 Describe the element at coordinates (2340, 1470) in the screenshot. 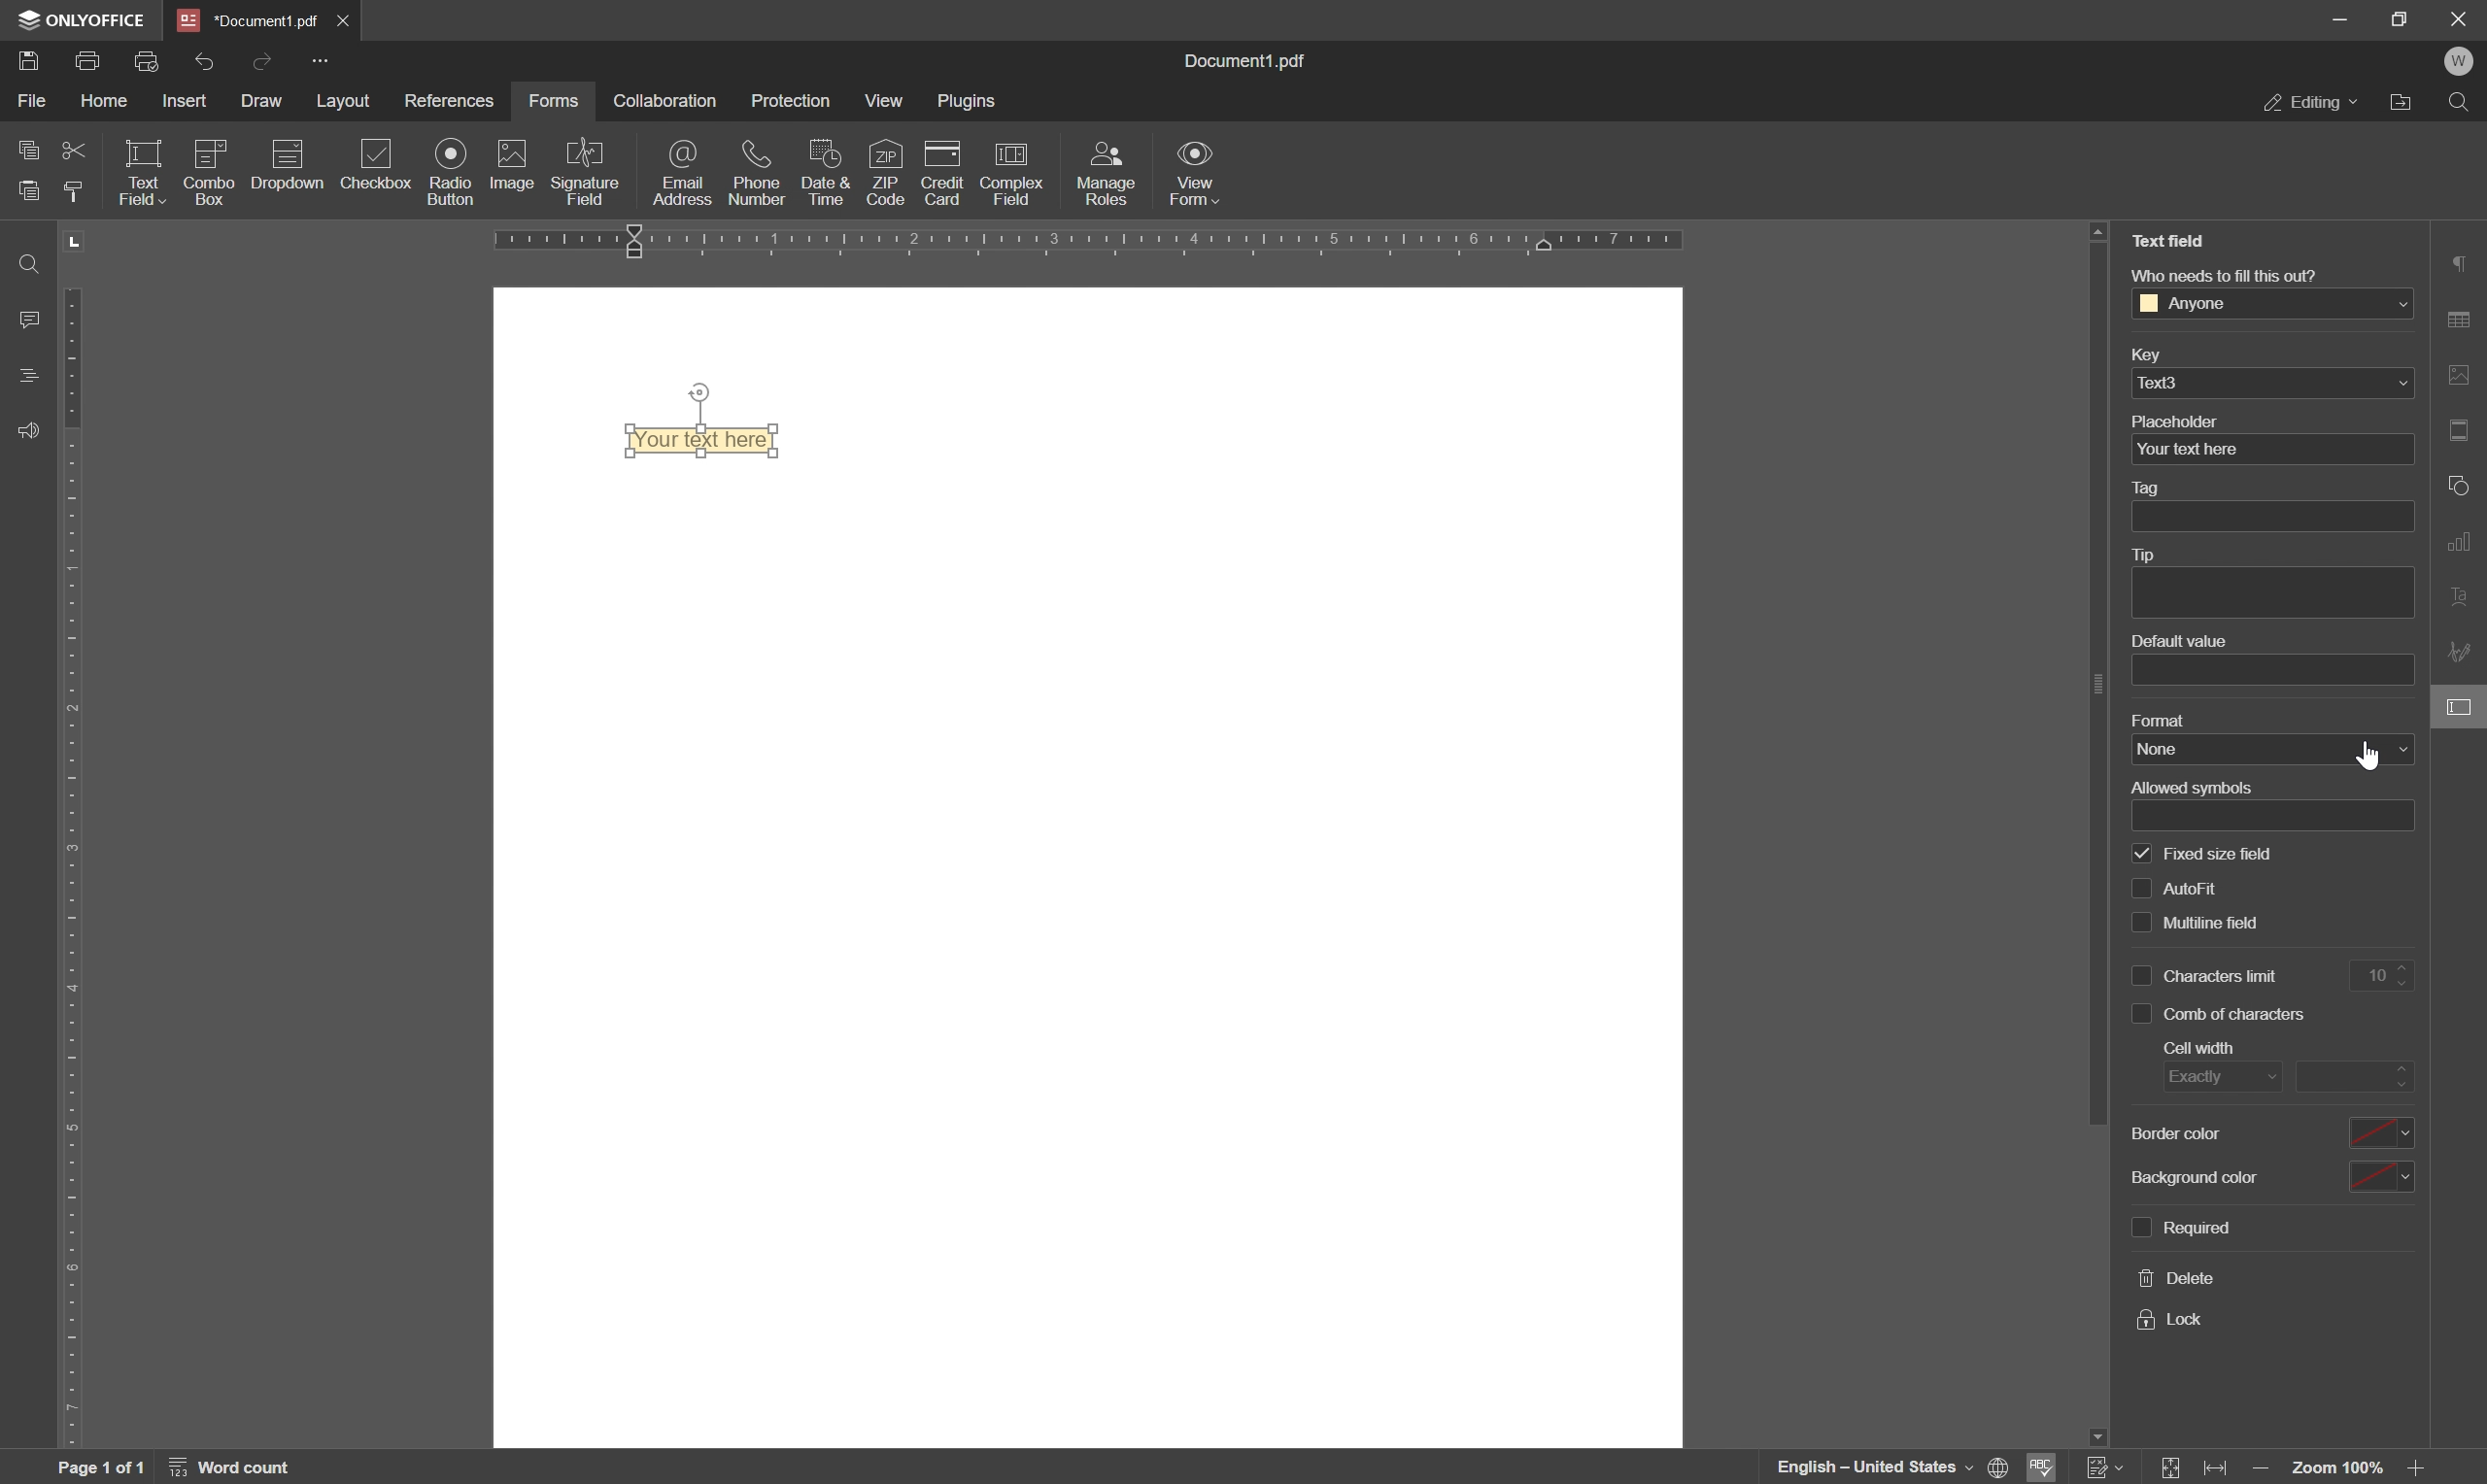

I see `zoom 100%` at that location.